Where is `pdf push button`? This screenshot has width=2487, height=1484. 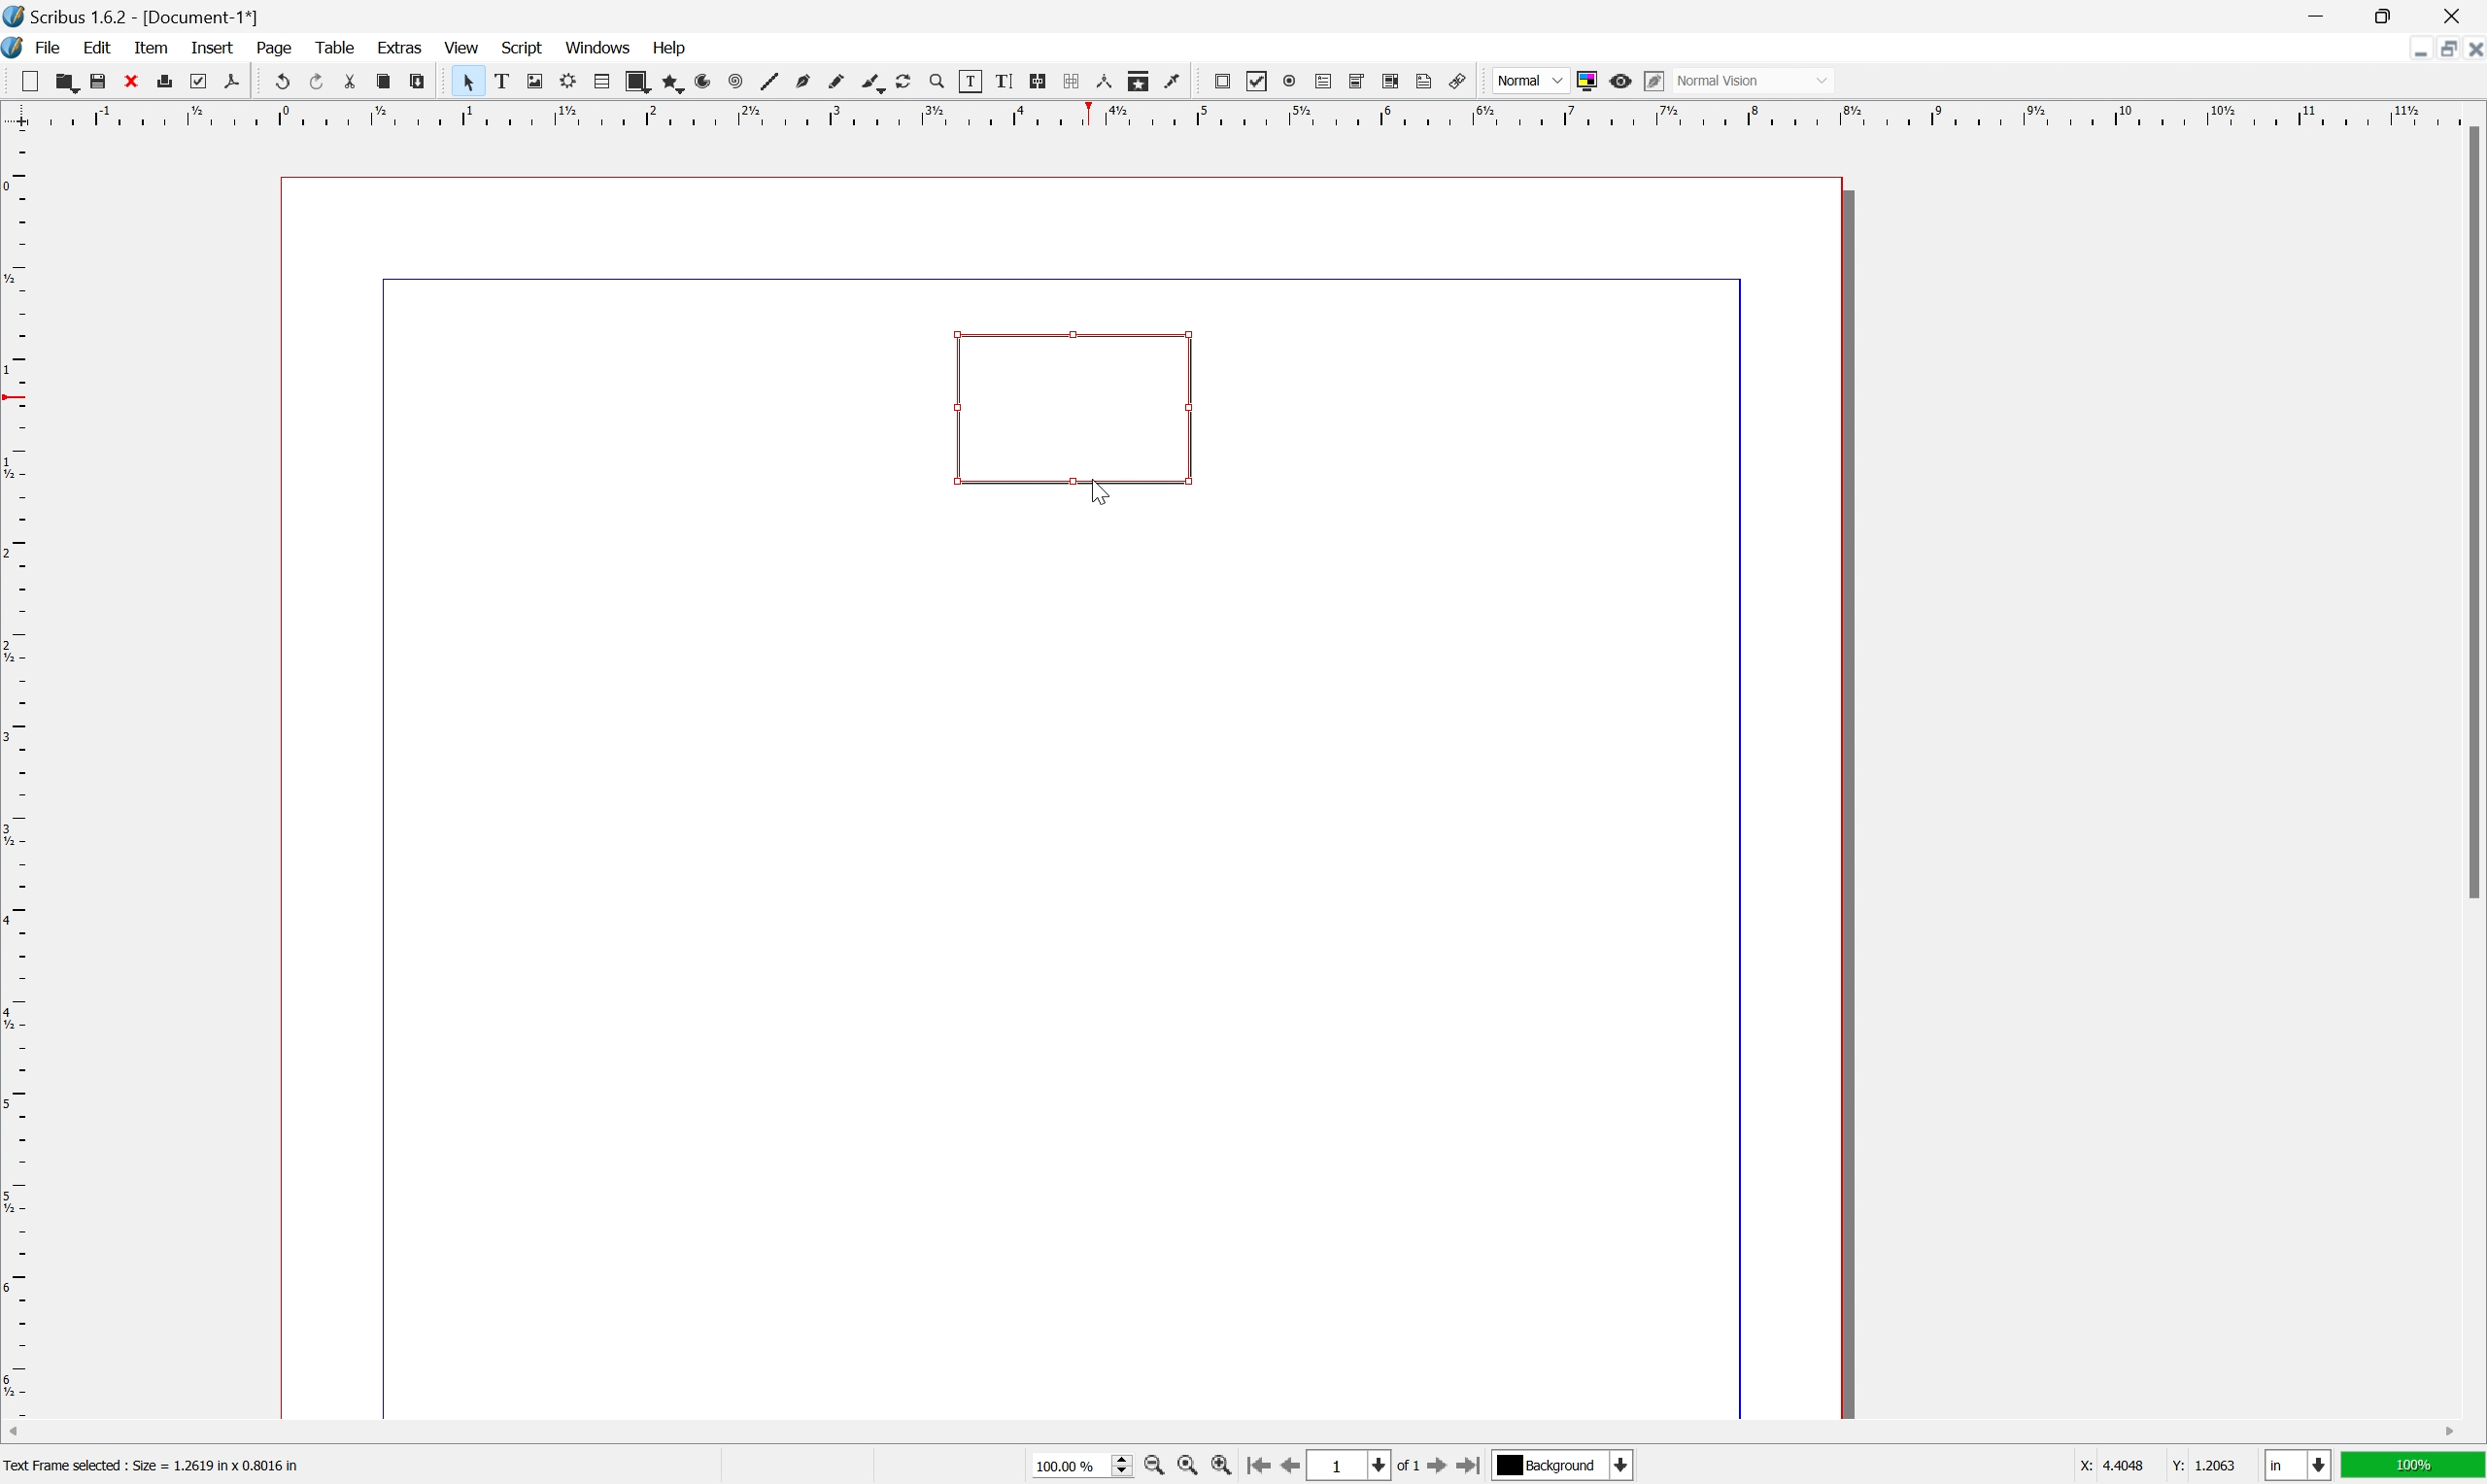
pdf push button is located at coordinates (1223, 80).